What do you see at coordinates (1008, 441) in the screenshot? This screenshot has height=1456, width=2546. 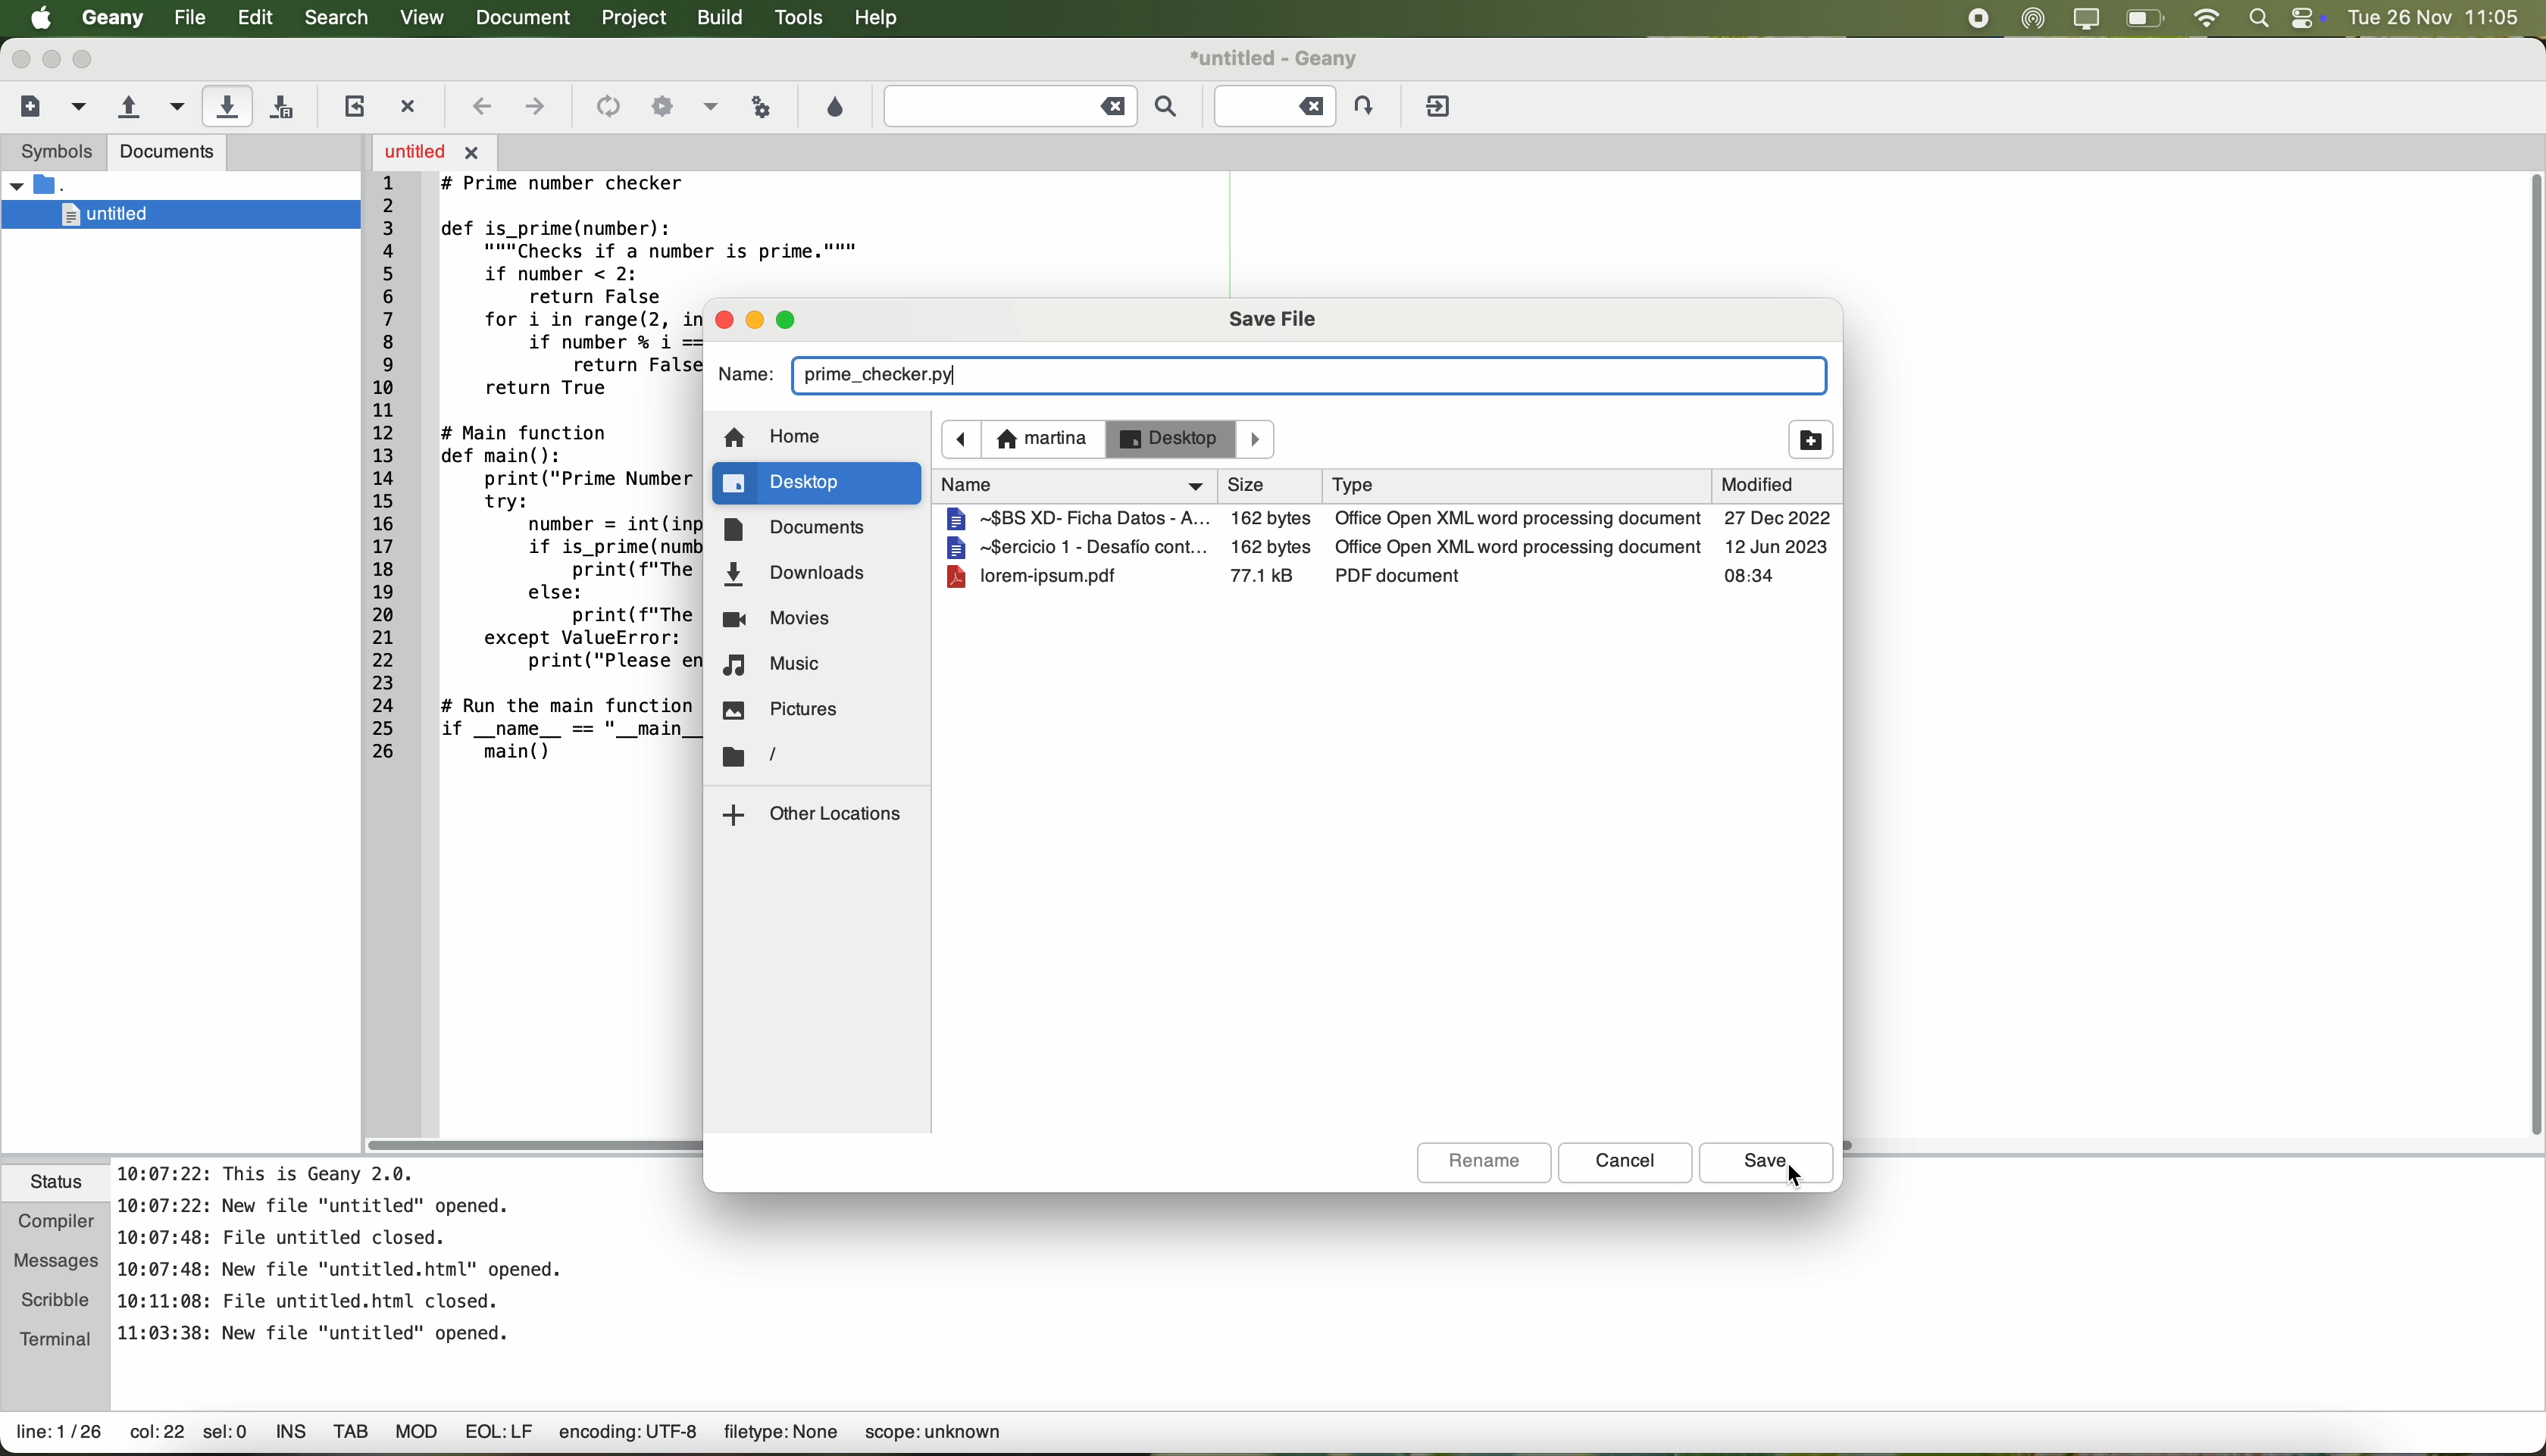 I see `icon` at bounding box center [1008, 441].